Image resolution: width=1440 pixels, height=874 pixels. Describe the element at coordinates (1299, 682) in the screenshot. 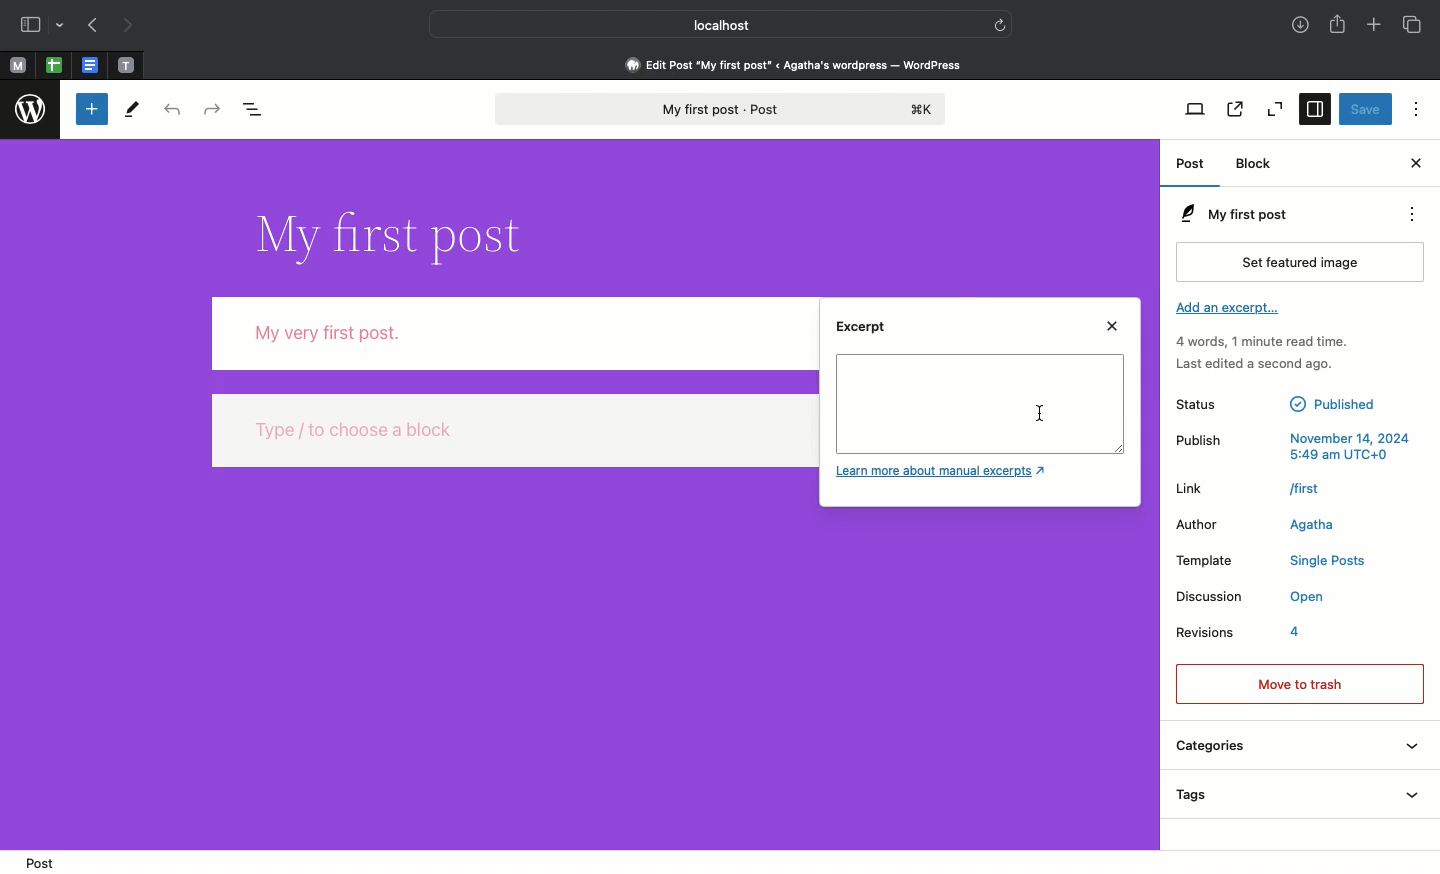

I see `Move to trash` at that location.